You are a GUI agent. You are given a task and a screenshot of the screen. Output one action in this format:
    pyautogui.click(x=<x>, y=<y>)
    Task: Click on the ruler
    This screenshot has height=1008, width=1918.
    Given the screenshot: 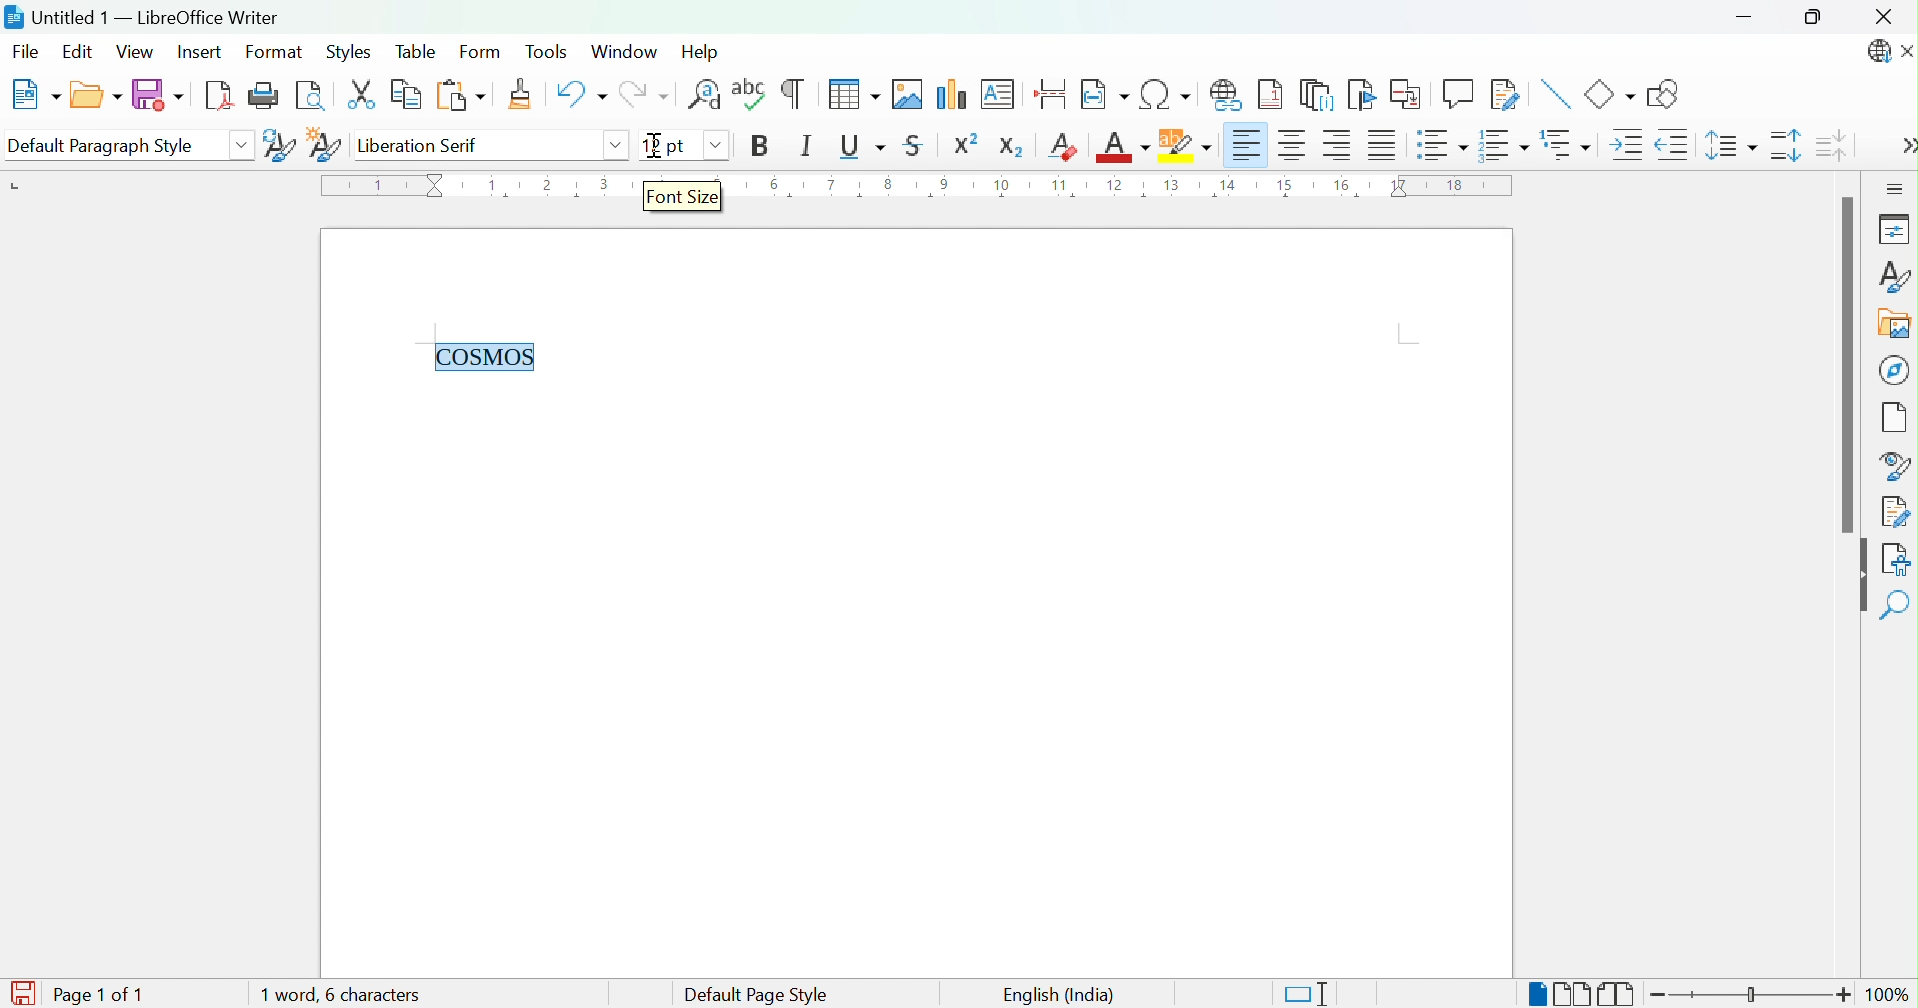 What is the action you would take?
    pyautogui.click(x=1132, y=189)
    